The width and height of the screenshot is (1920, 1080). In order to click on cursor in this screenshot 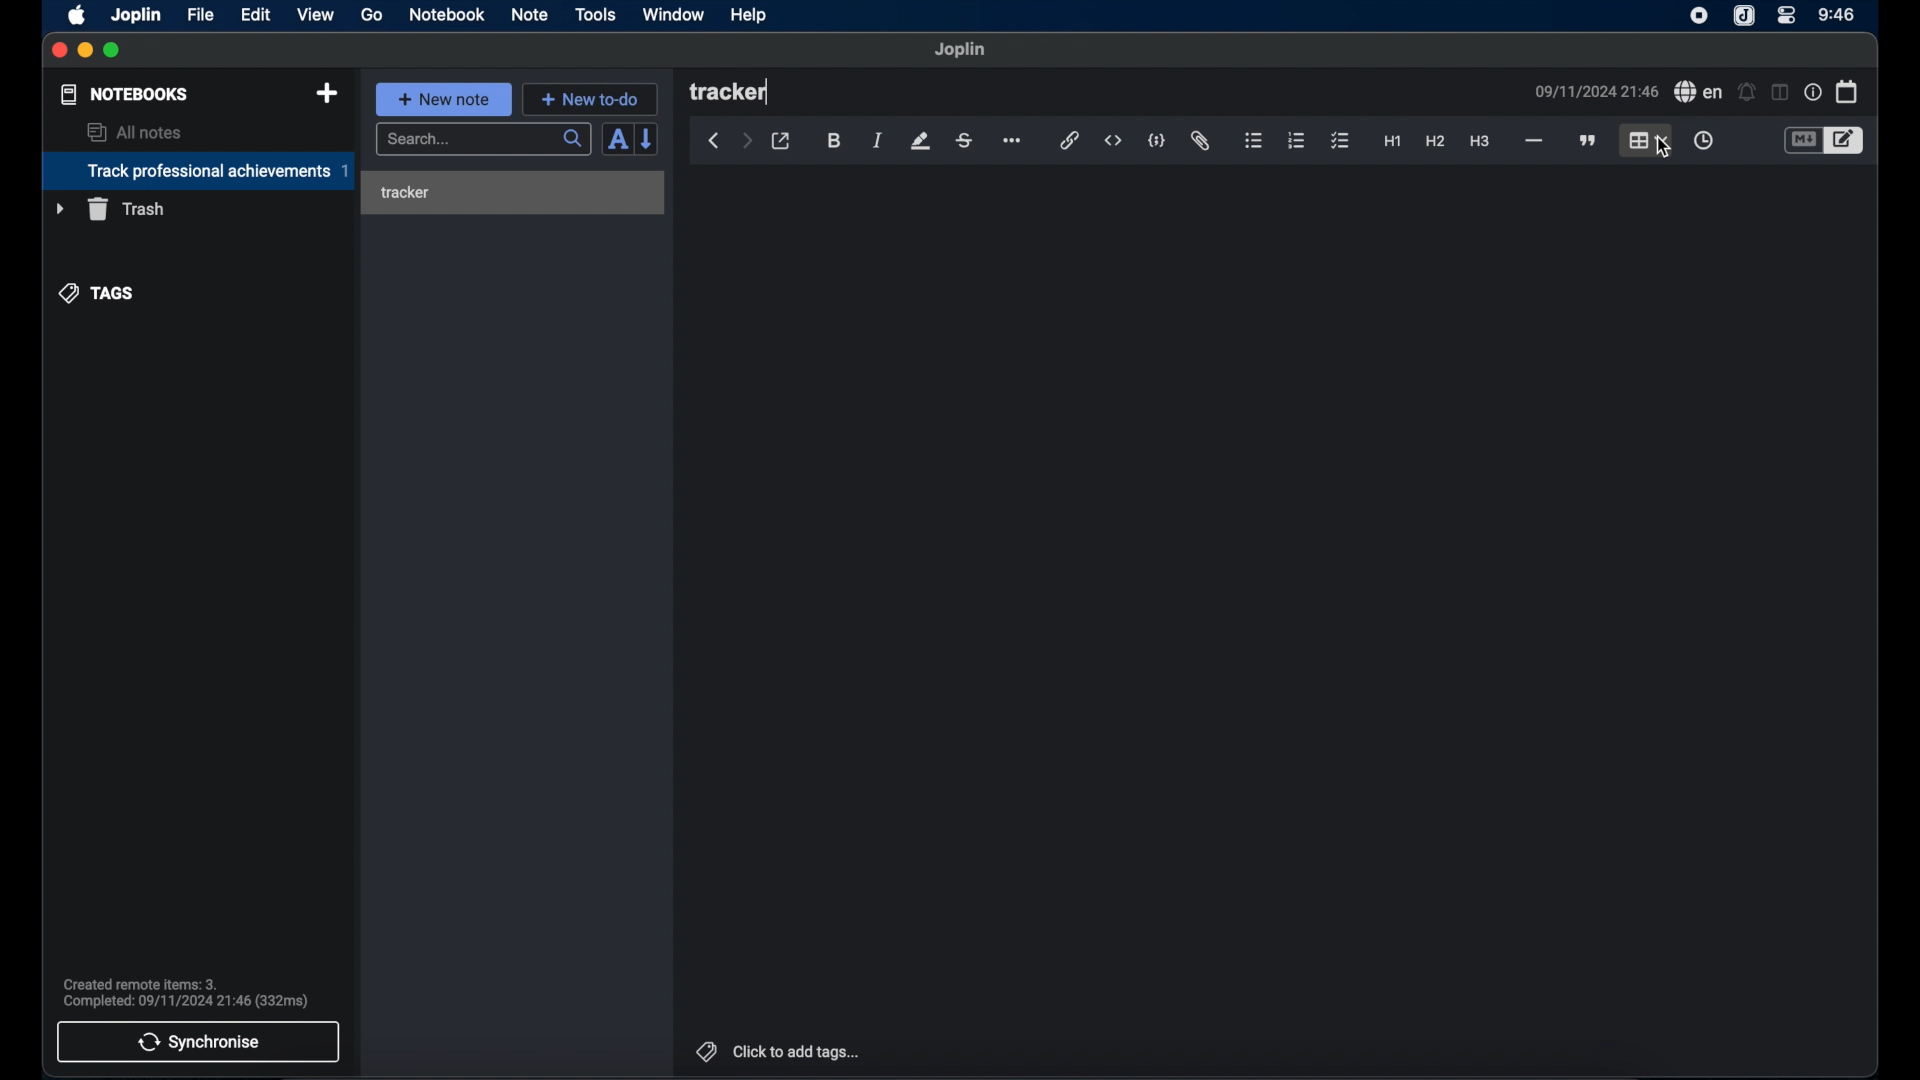, I will do `click(1664, 148)`.